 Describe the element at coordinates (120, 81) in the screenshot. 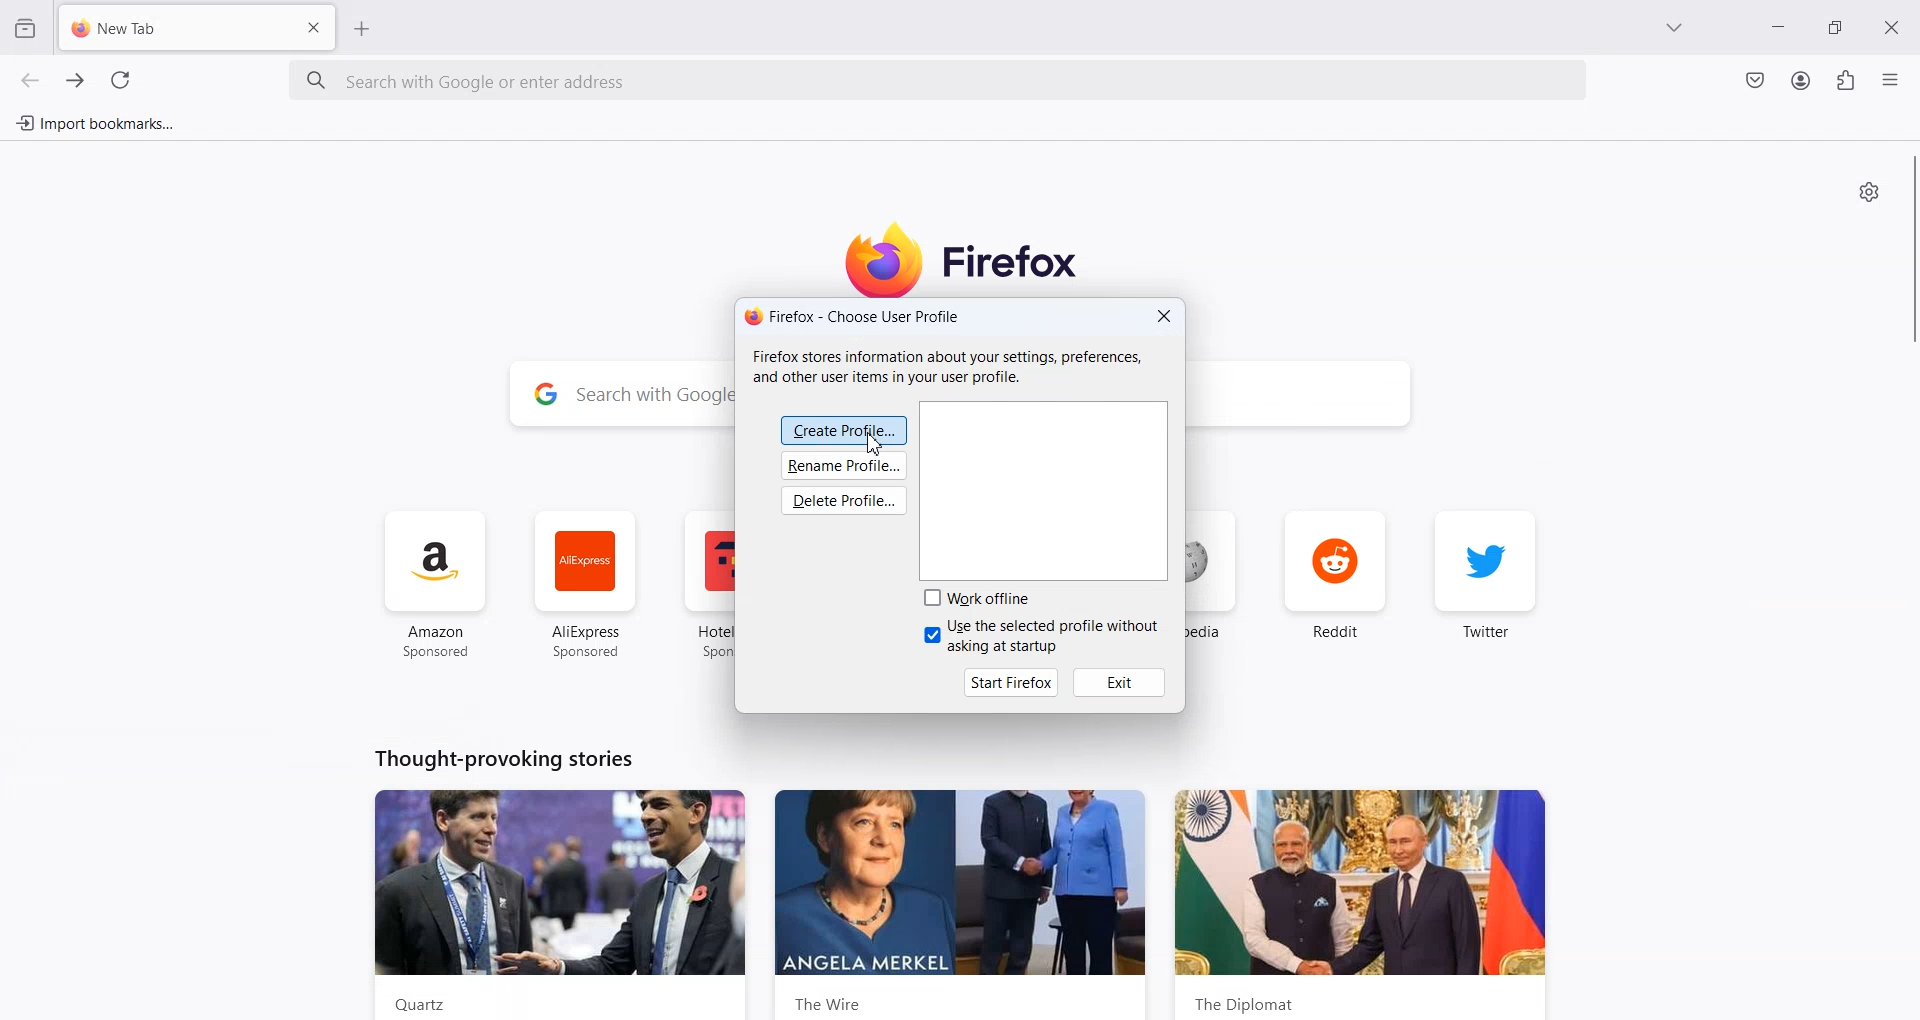

I see `Refresh` at that location.